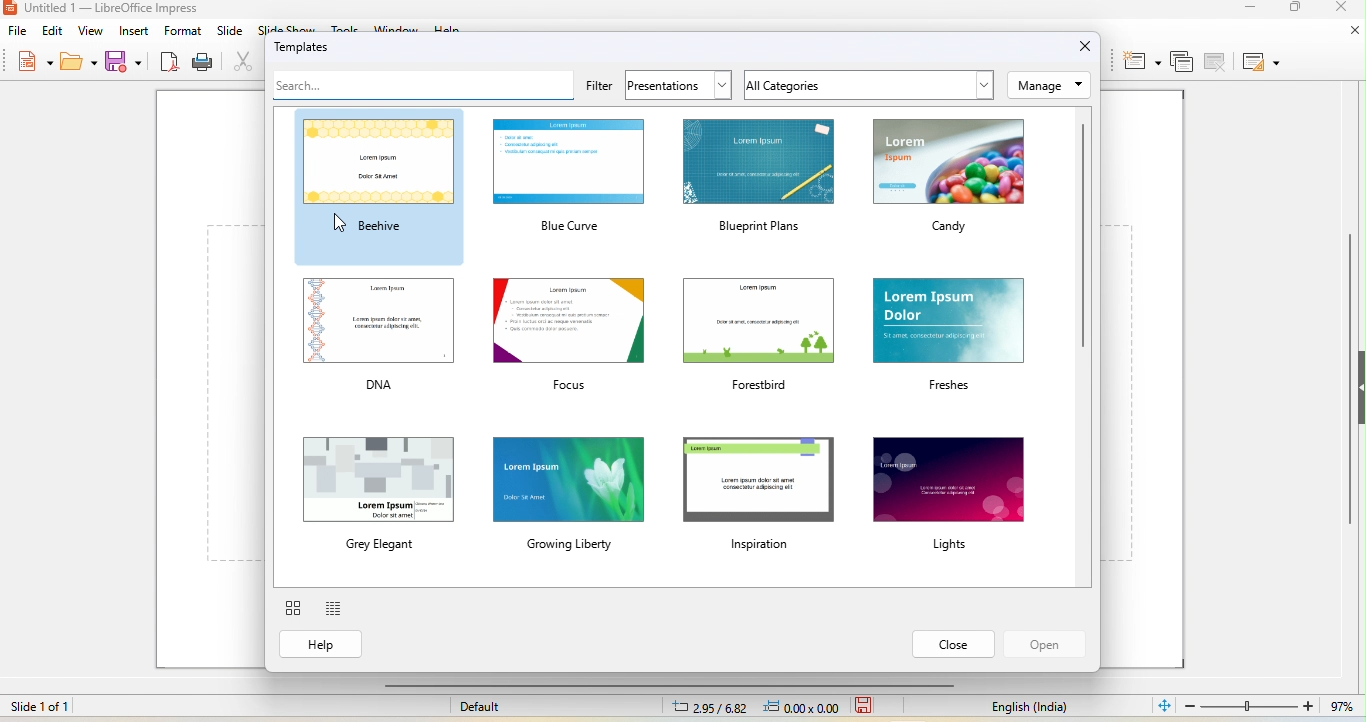 Image resolution: width=1366 pixels, height=722 pixels. Describe the element at coordinates (1298, 10) in the screenshot. I see `maximize` at that location.